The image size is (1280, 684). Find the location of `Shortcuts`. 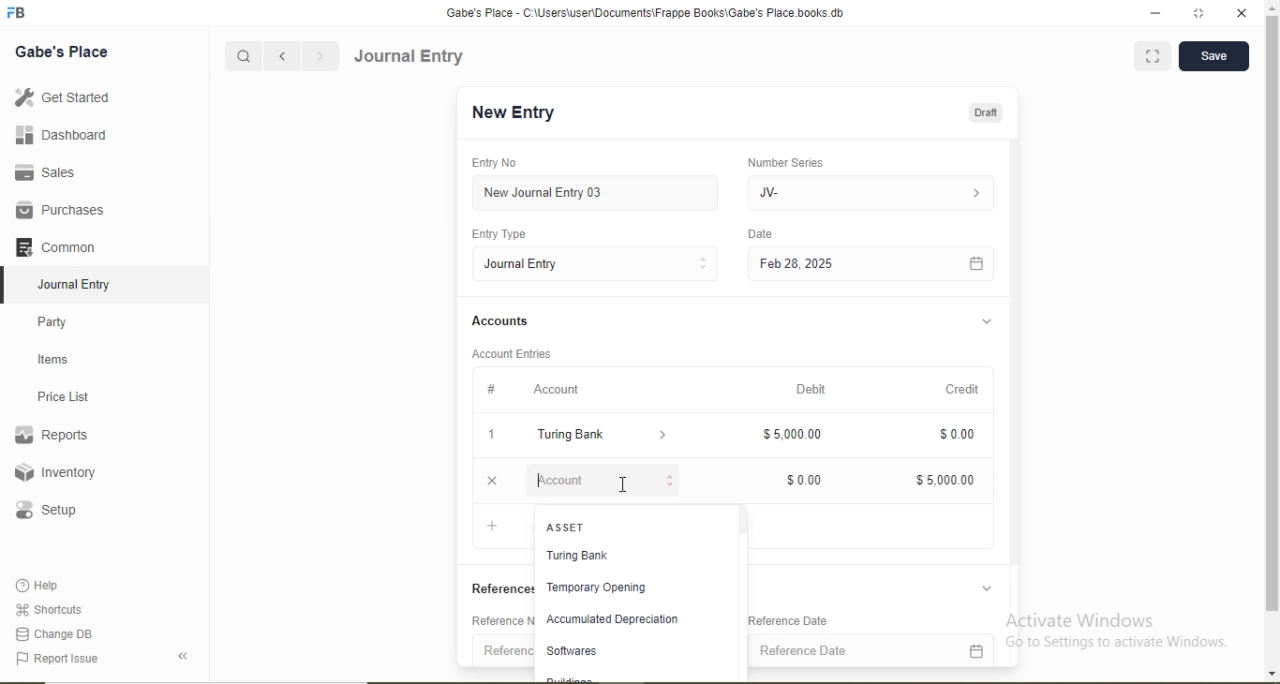

Shortcuts is located at coordinates (47, 609).